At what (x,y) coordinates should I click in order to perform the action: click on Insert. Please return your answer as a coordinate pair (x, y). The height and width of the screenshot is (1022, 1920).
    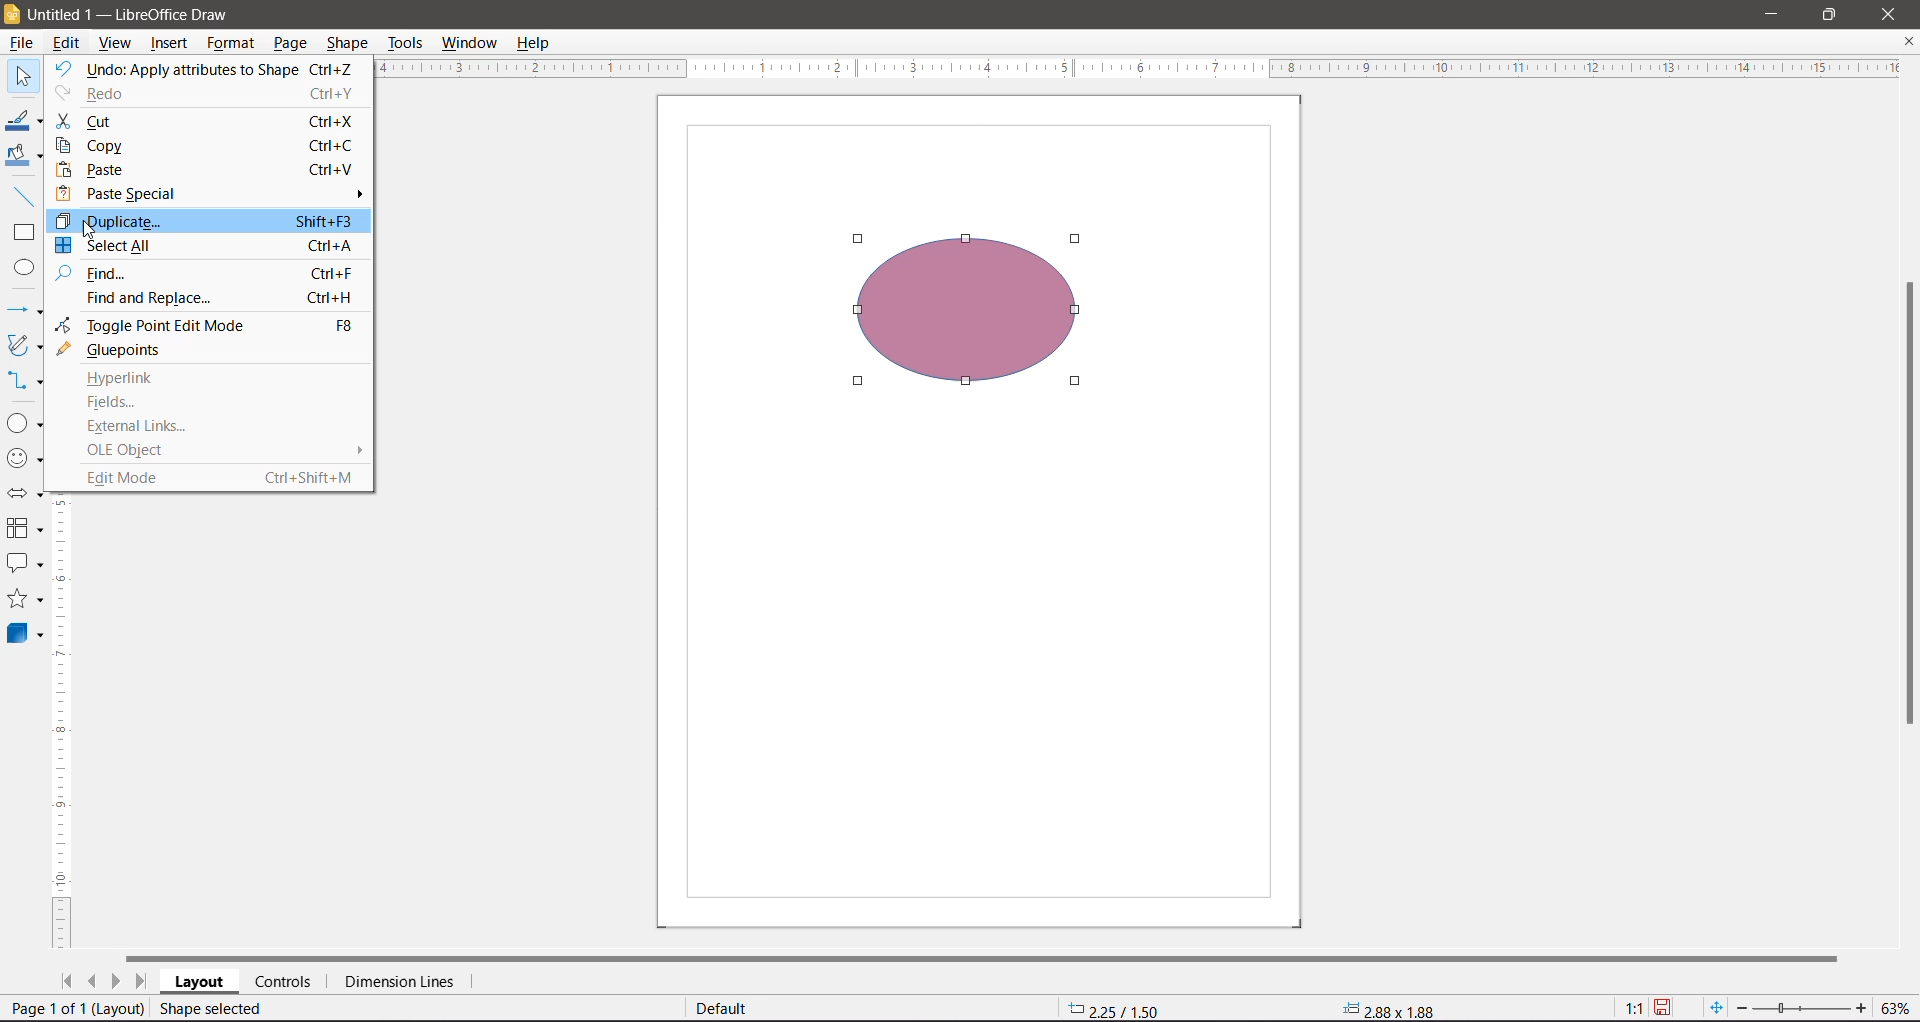
    Looking at the image, I should click on (169, 42).